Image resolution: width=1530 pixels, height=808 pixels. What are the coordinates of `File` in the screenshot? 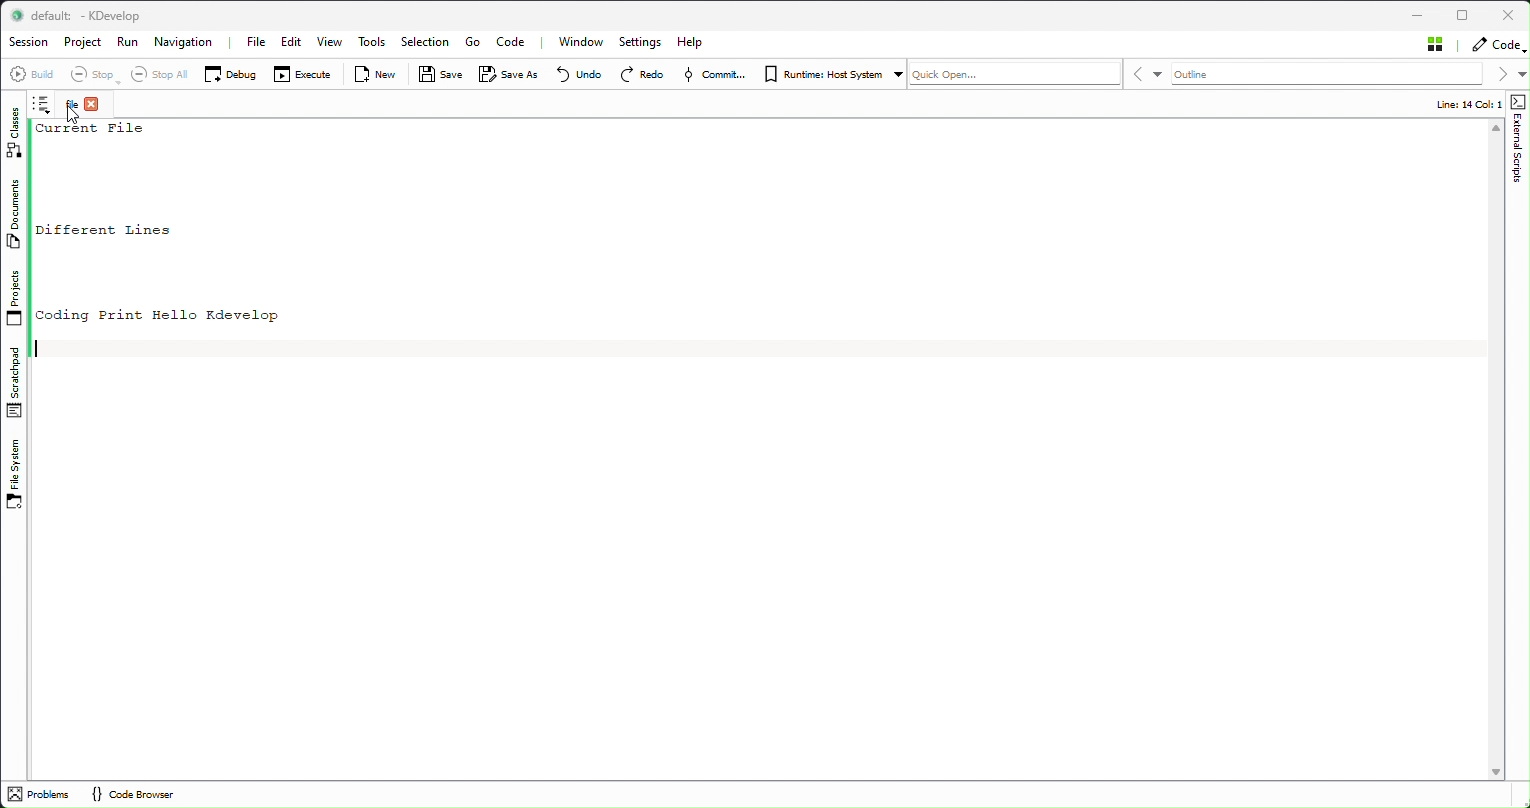 It's located at (258, 43).